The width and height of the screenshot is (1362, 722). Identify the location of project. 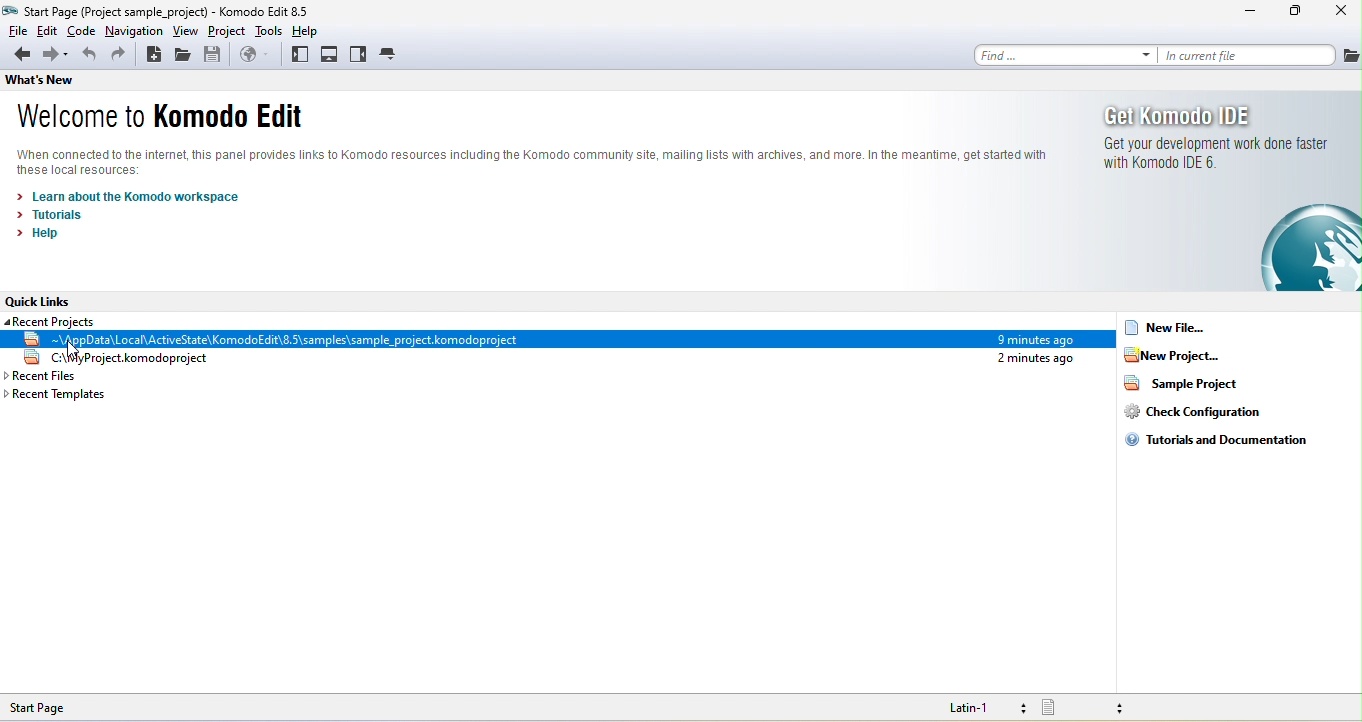
(224, 32).